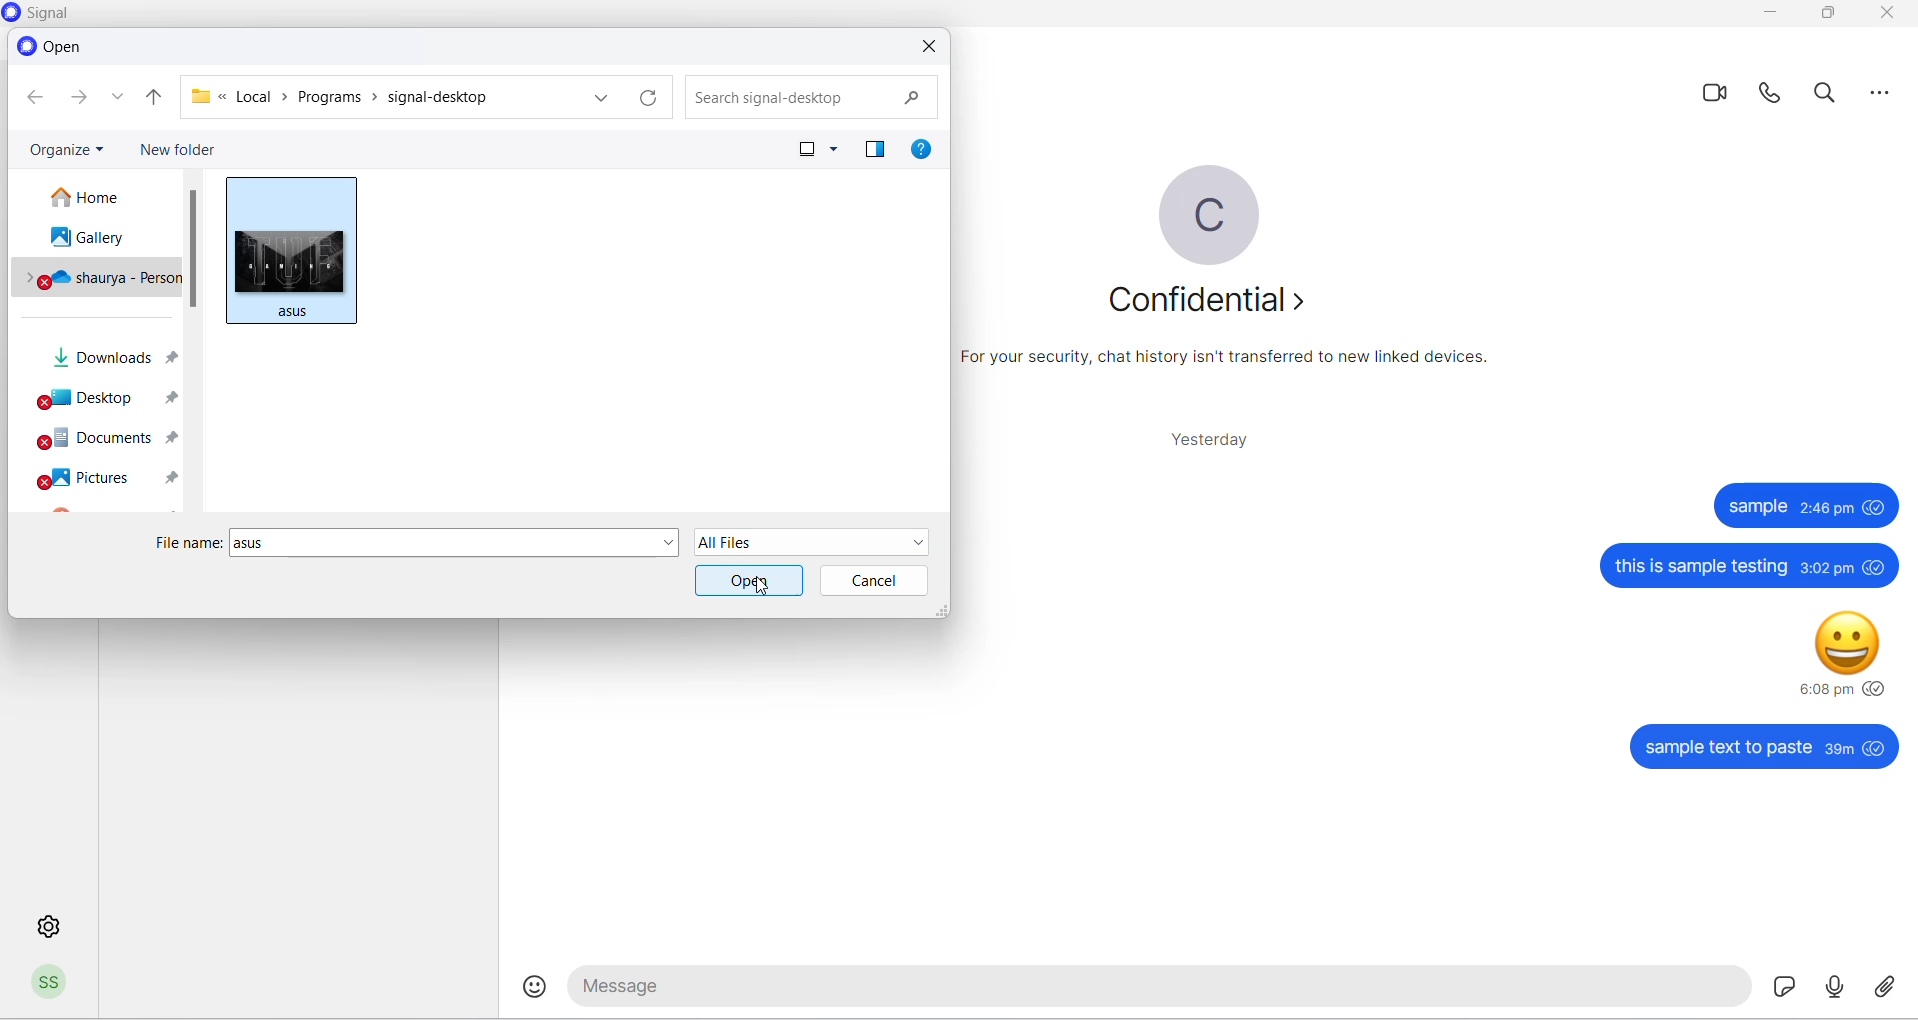 The width and height of the screenshot is (1918, 1020). I want to click on downloads, so click(105, 361).